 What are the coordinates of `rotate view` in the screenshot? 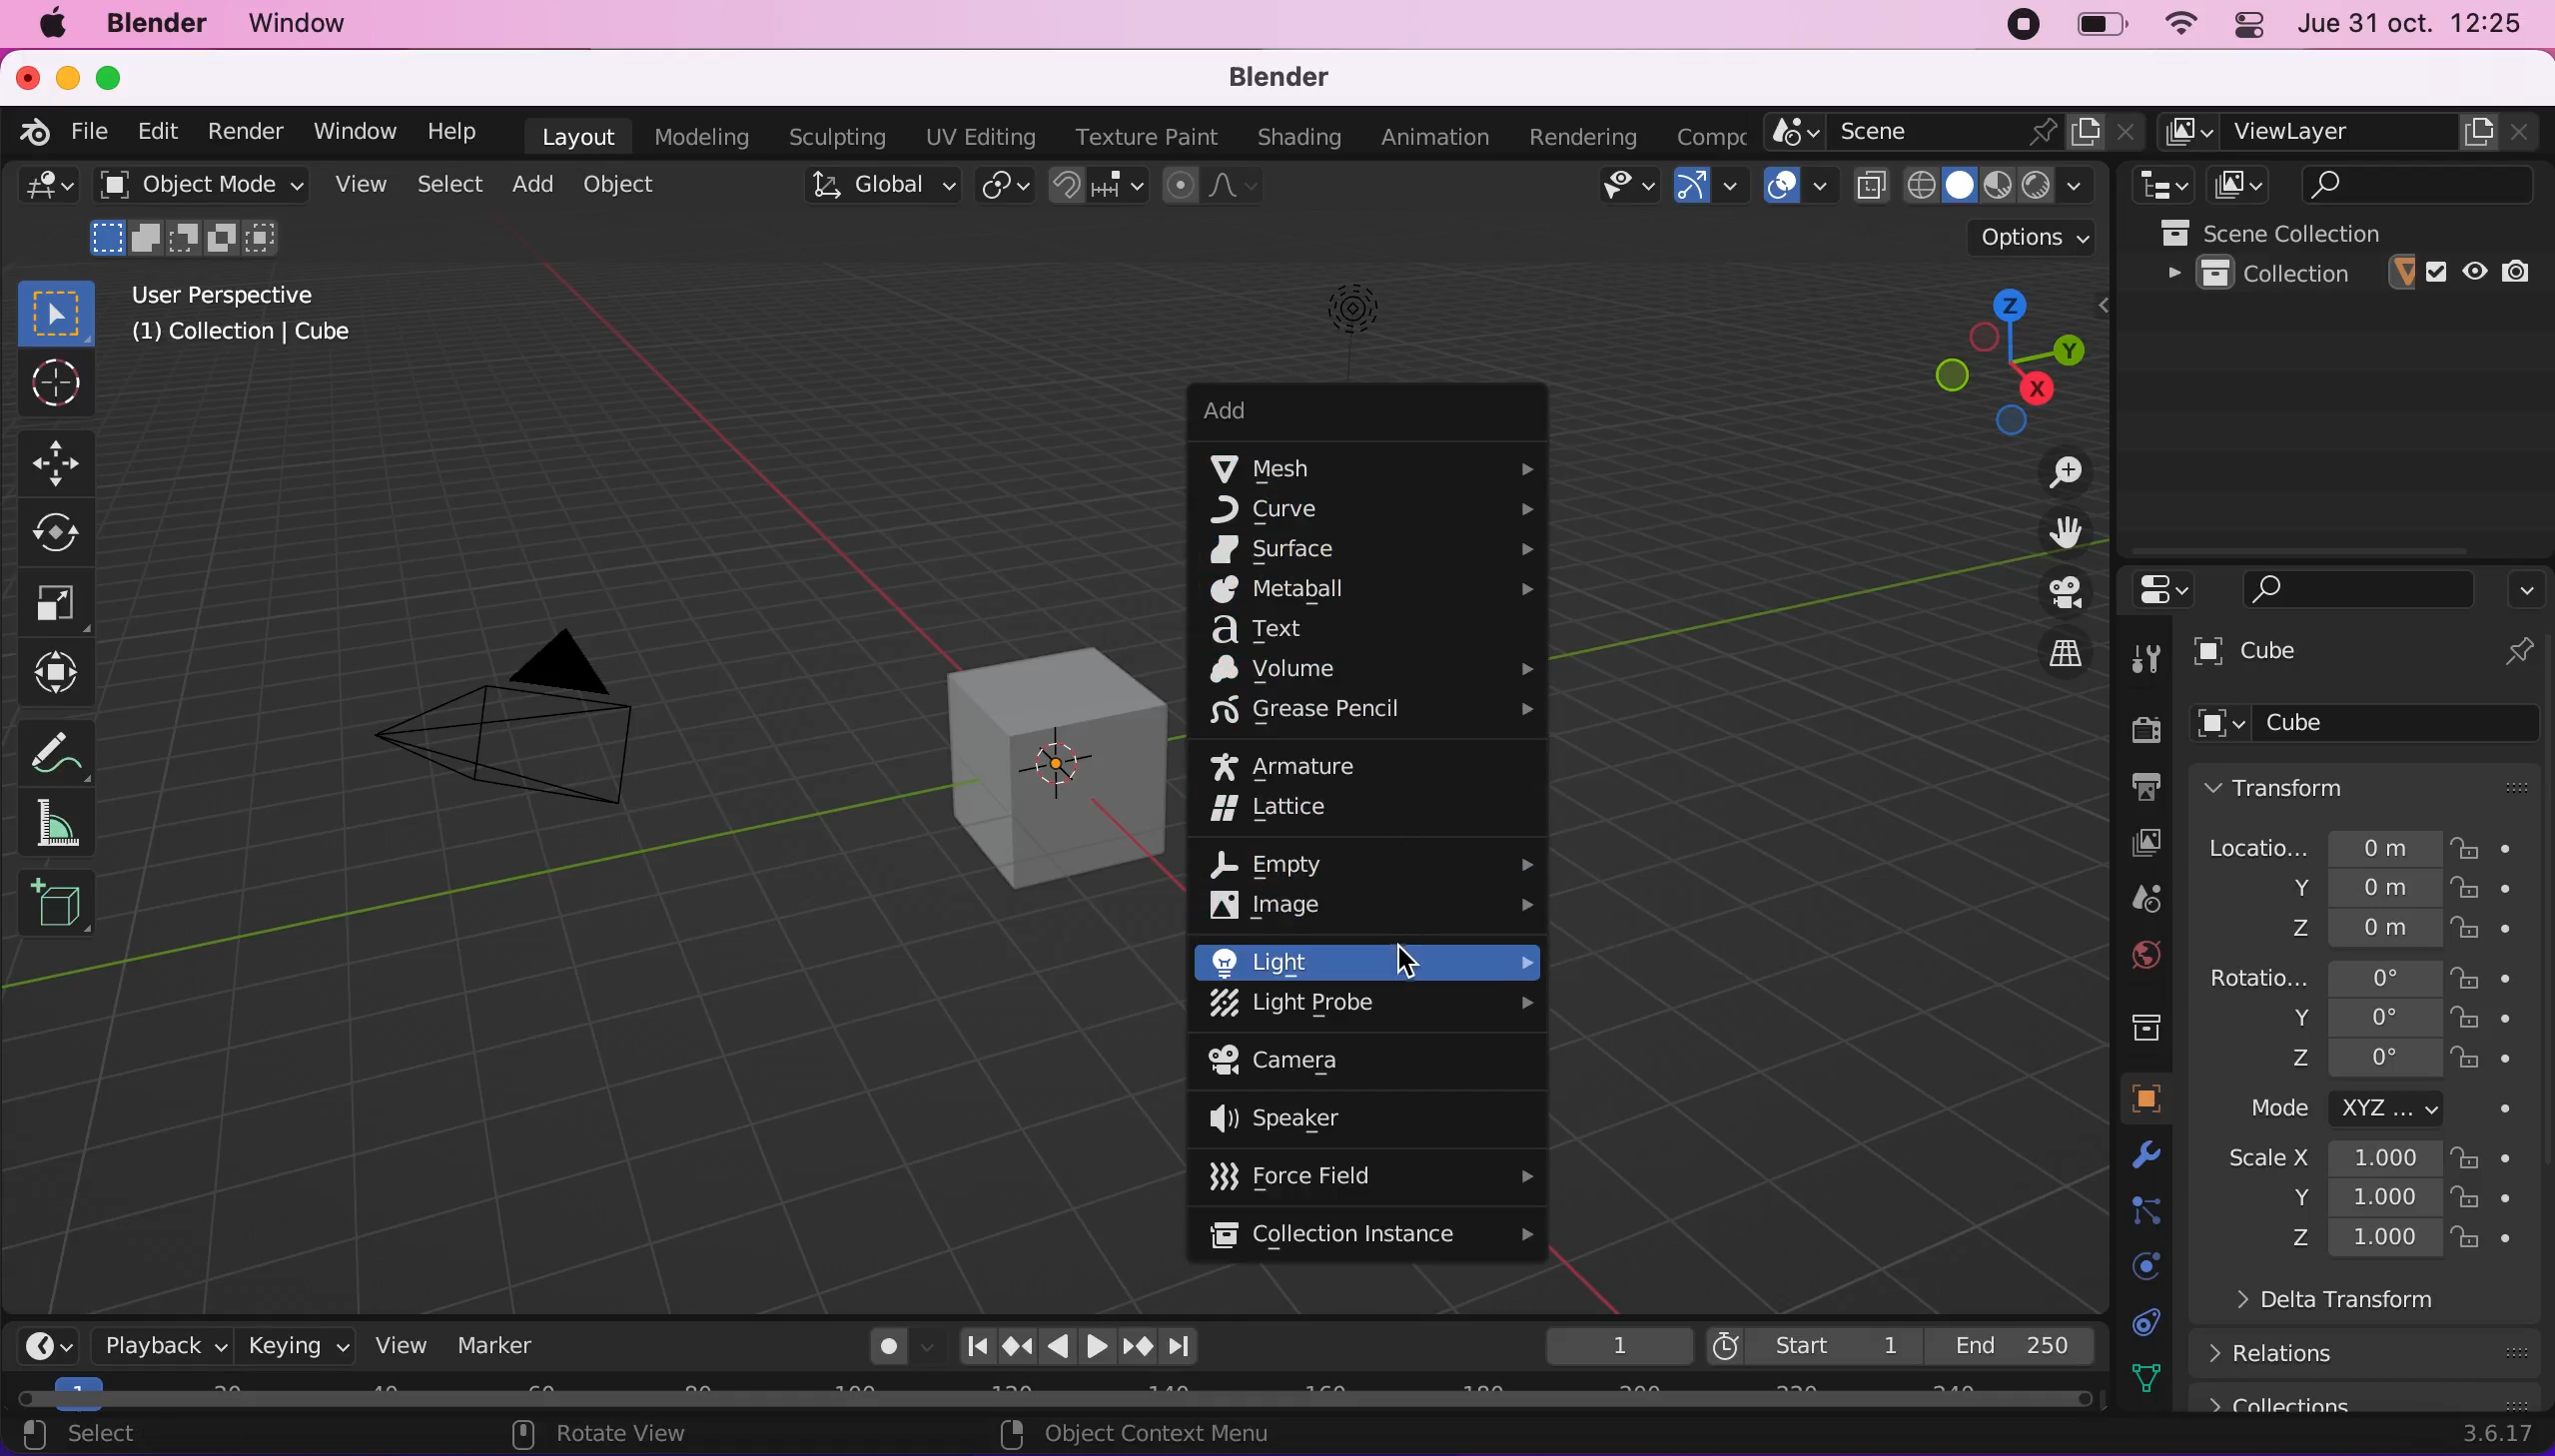 It's located at (632, 1434).